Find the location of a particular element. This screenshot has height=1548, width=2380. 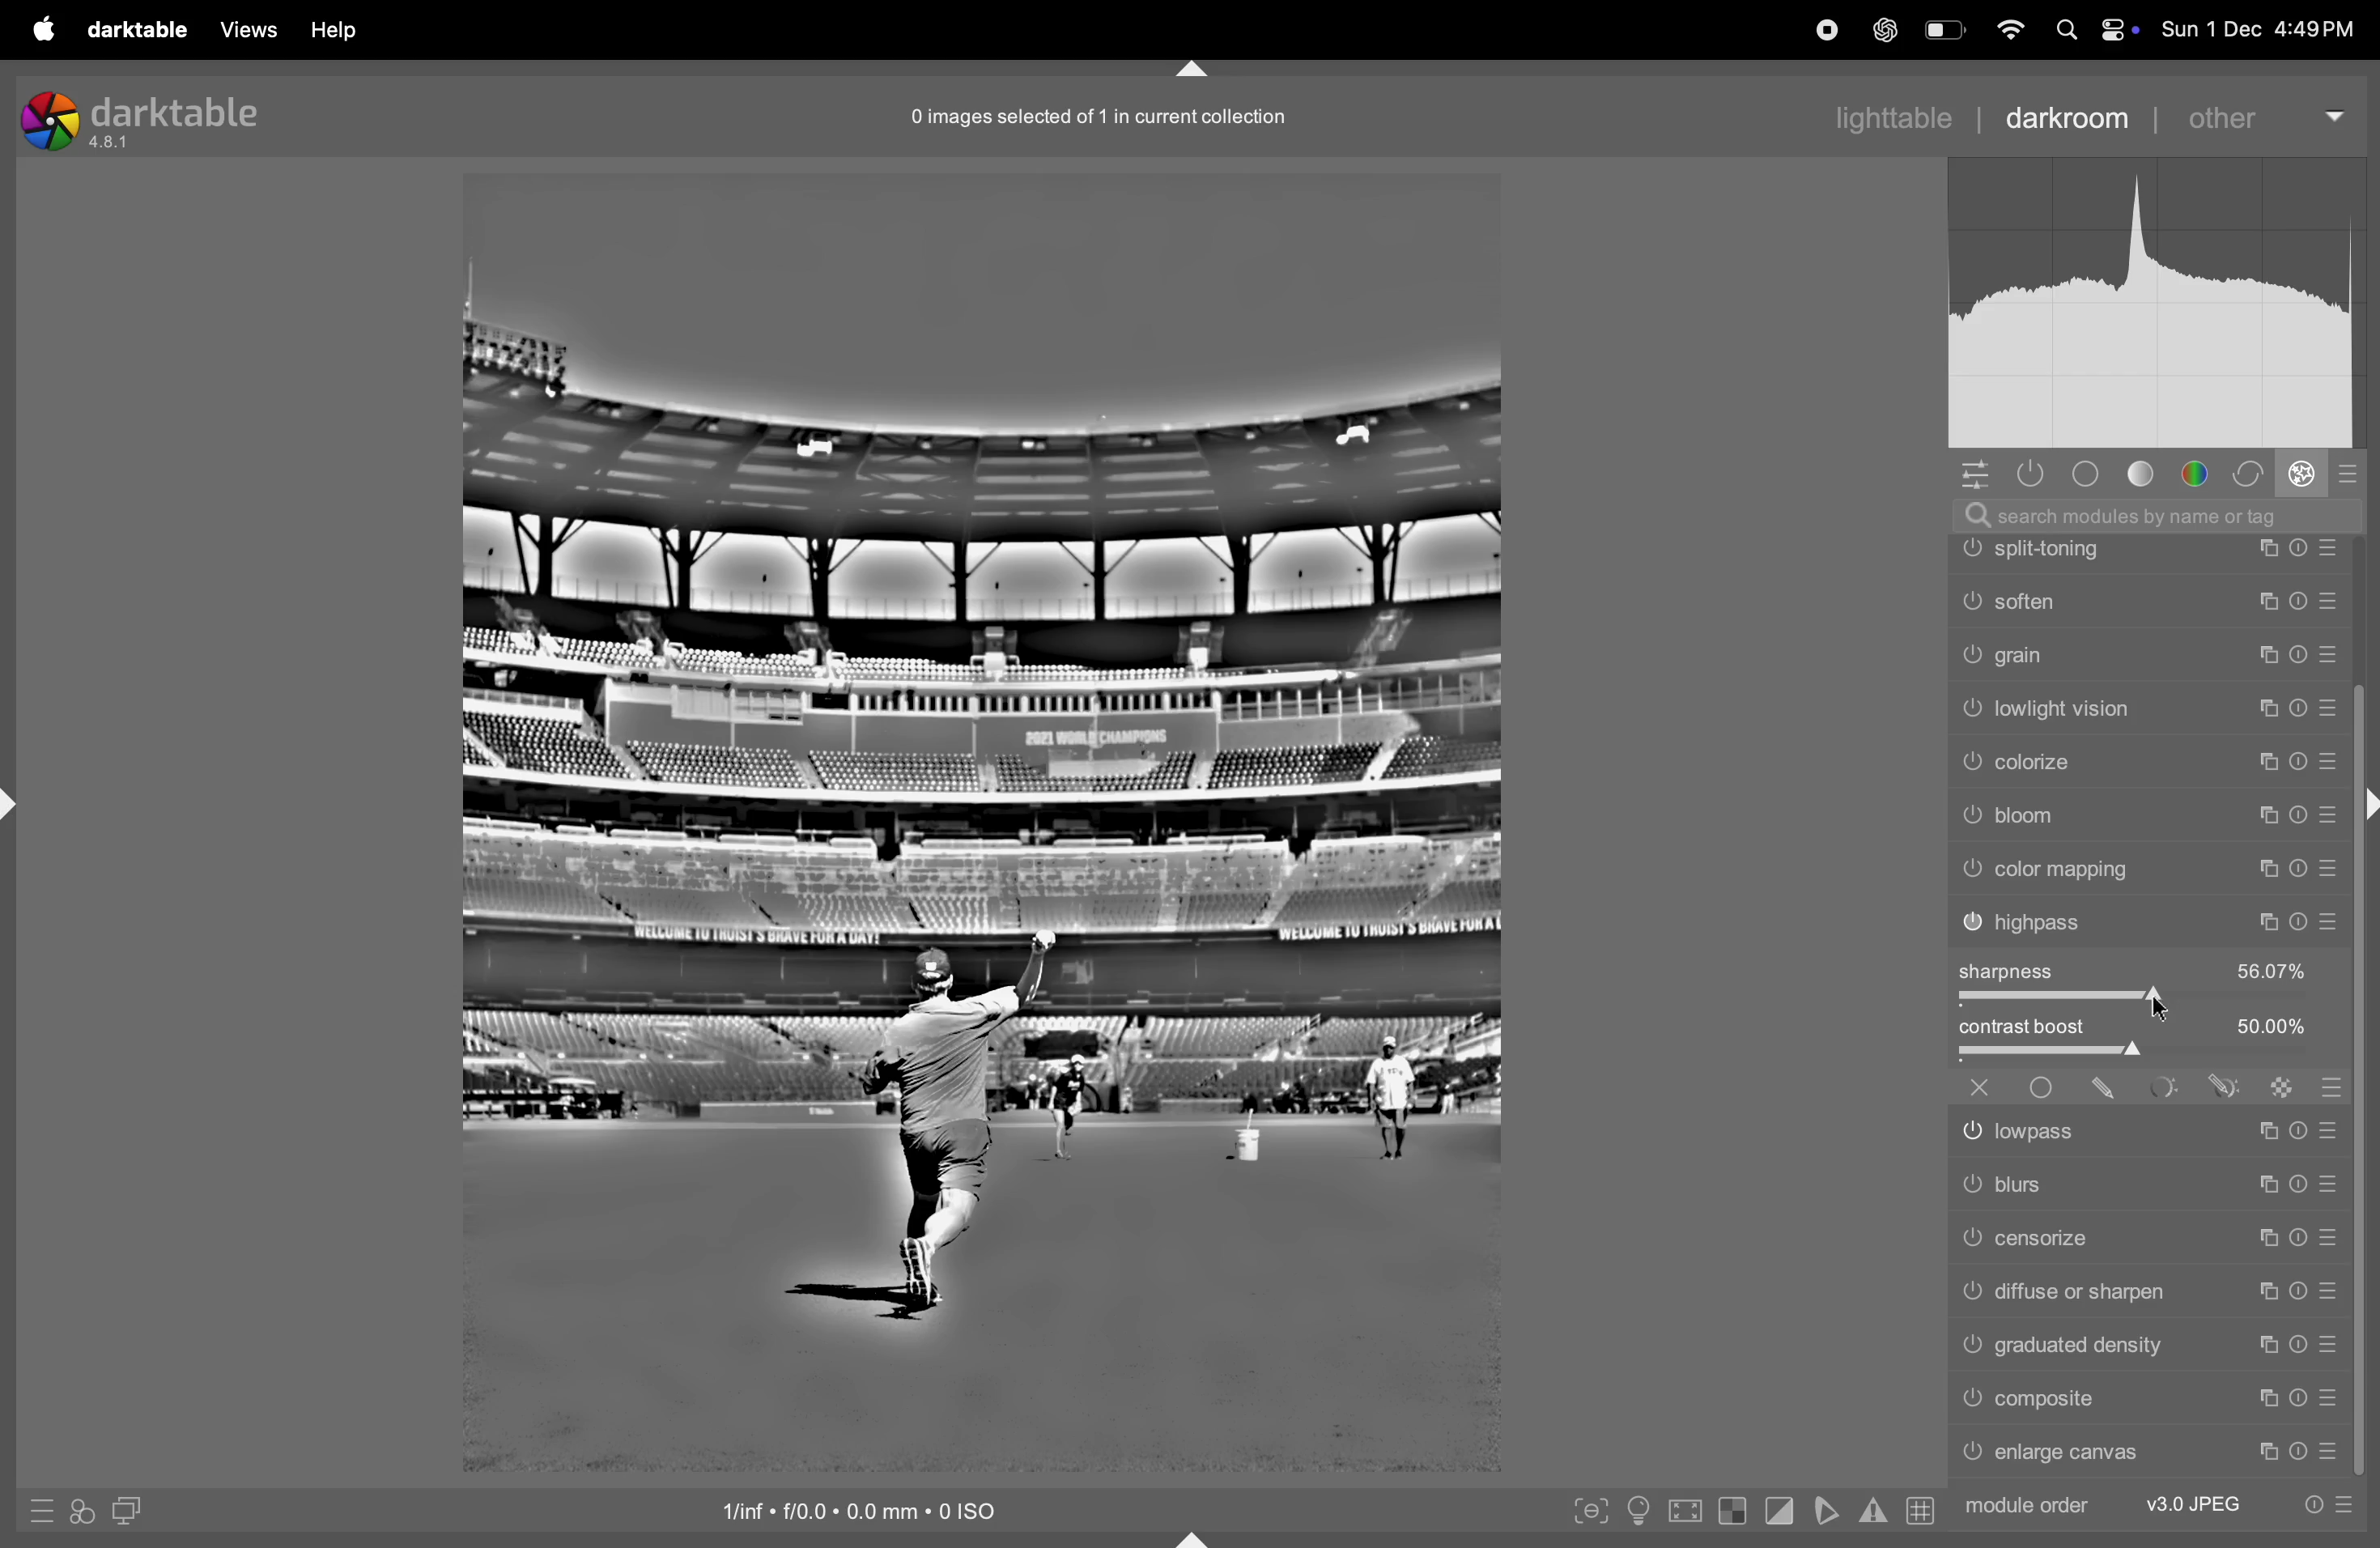

cencorize is located at coordinates (2145, 1237).